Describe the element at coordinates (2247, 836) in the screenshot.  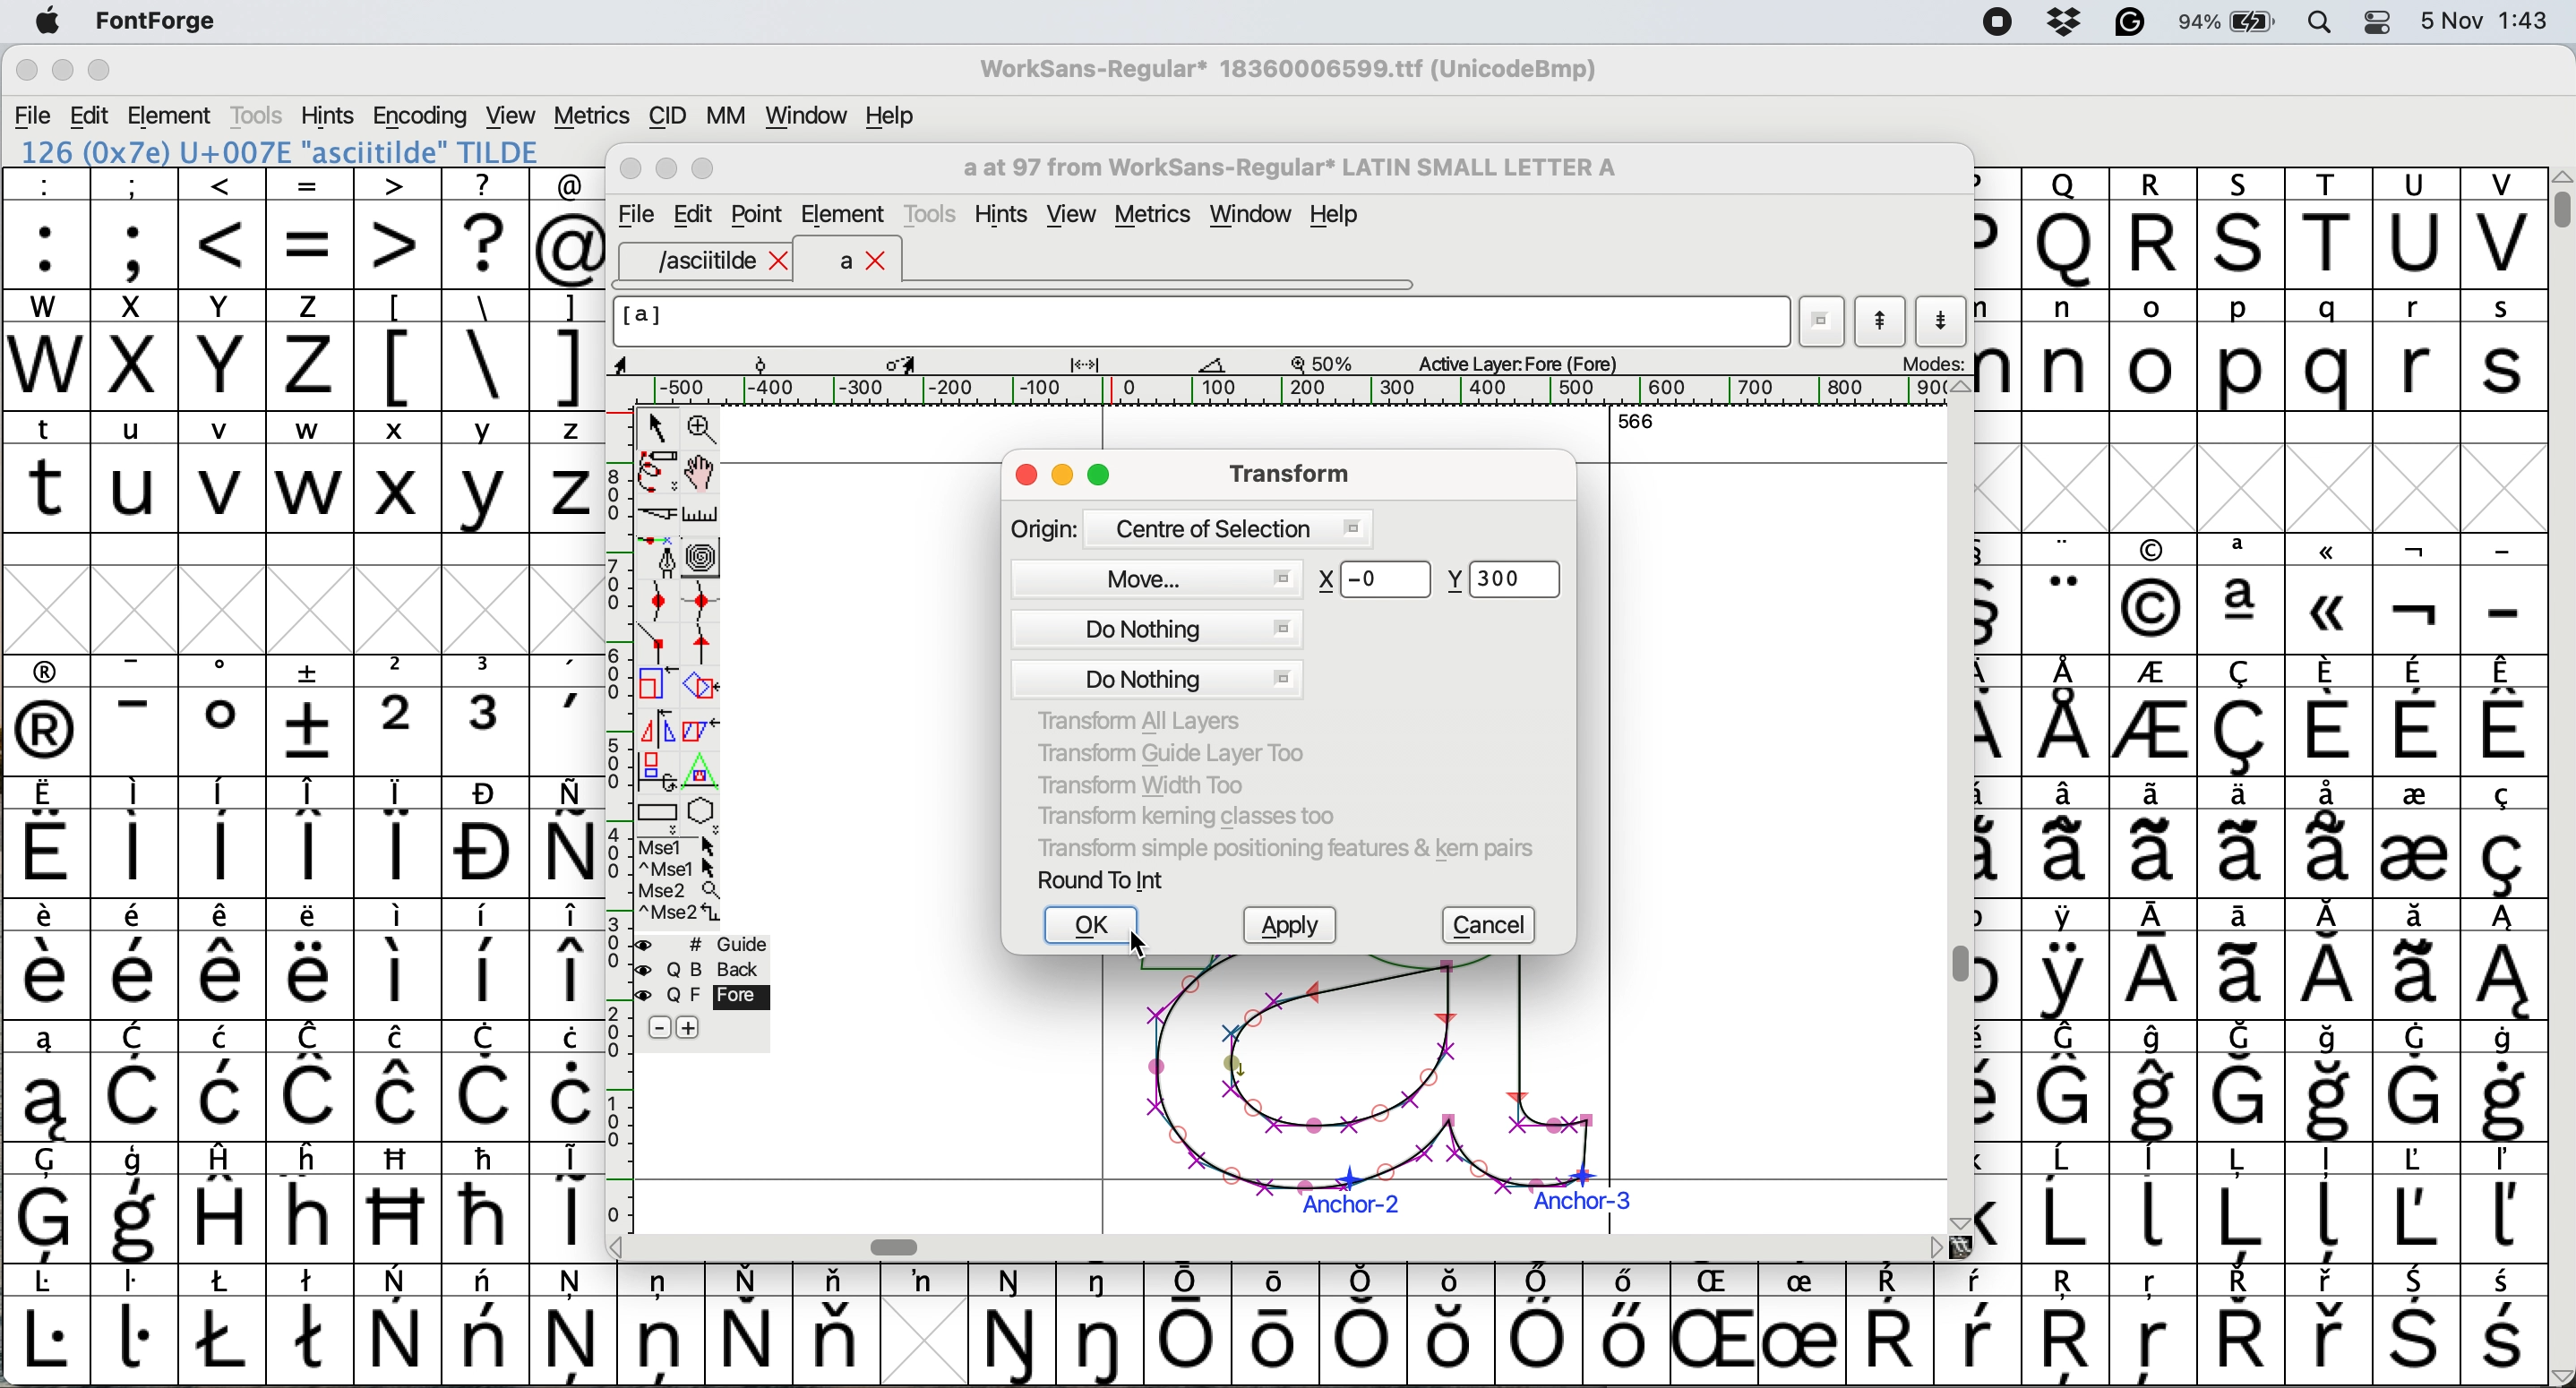
I see `symbol` at that location.